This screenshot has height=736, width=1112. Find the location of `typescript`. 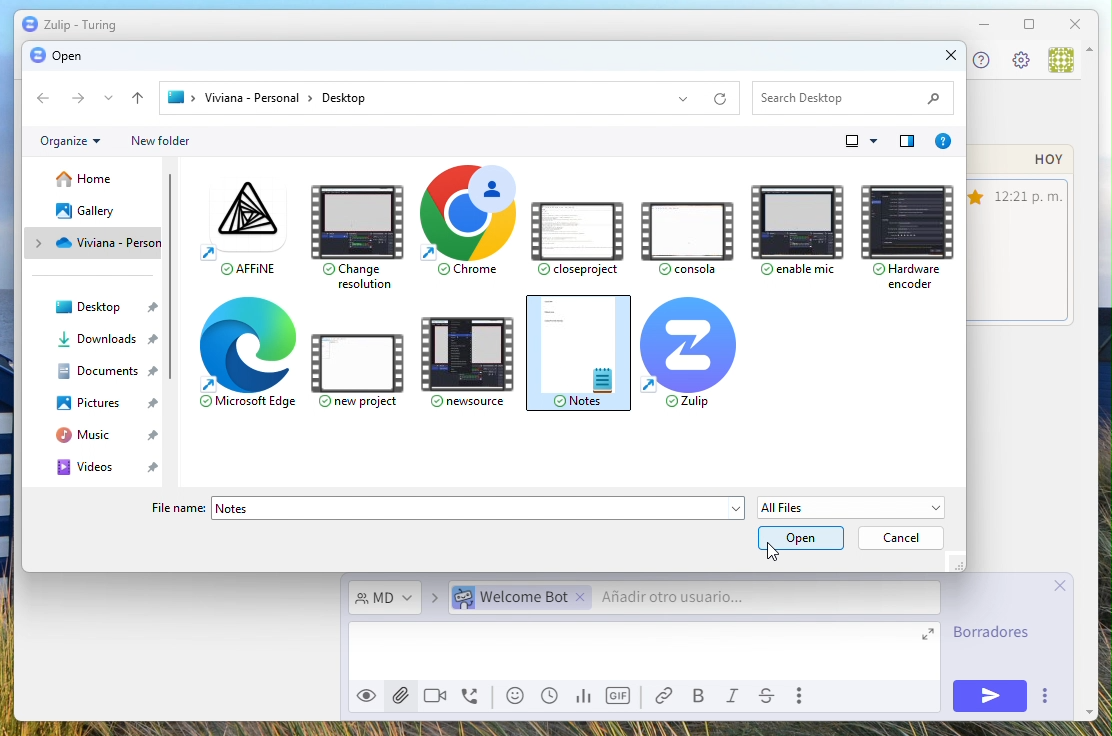

typescript is located at coordinates (767, 697).